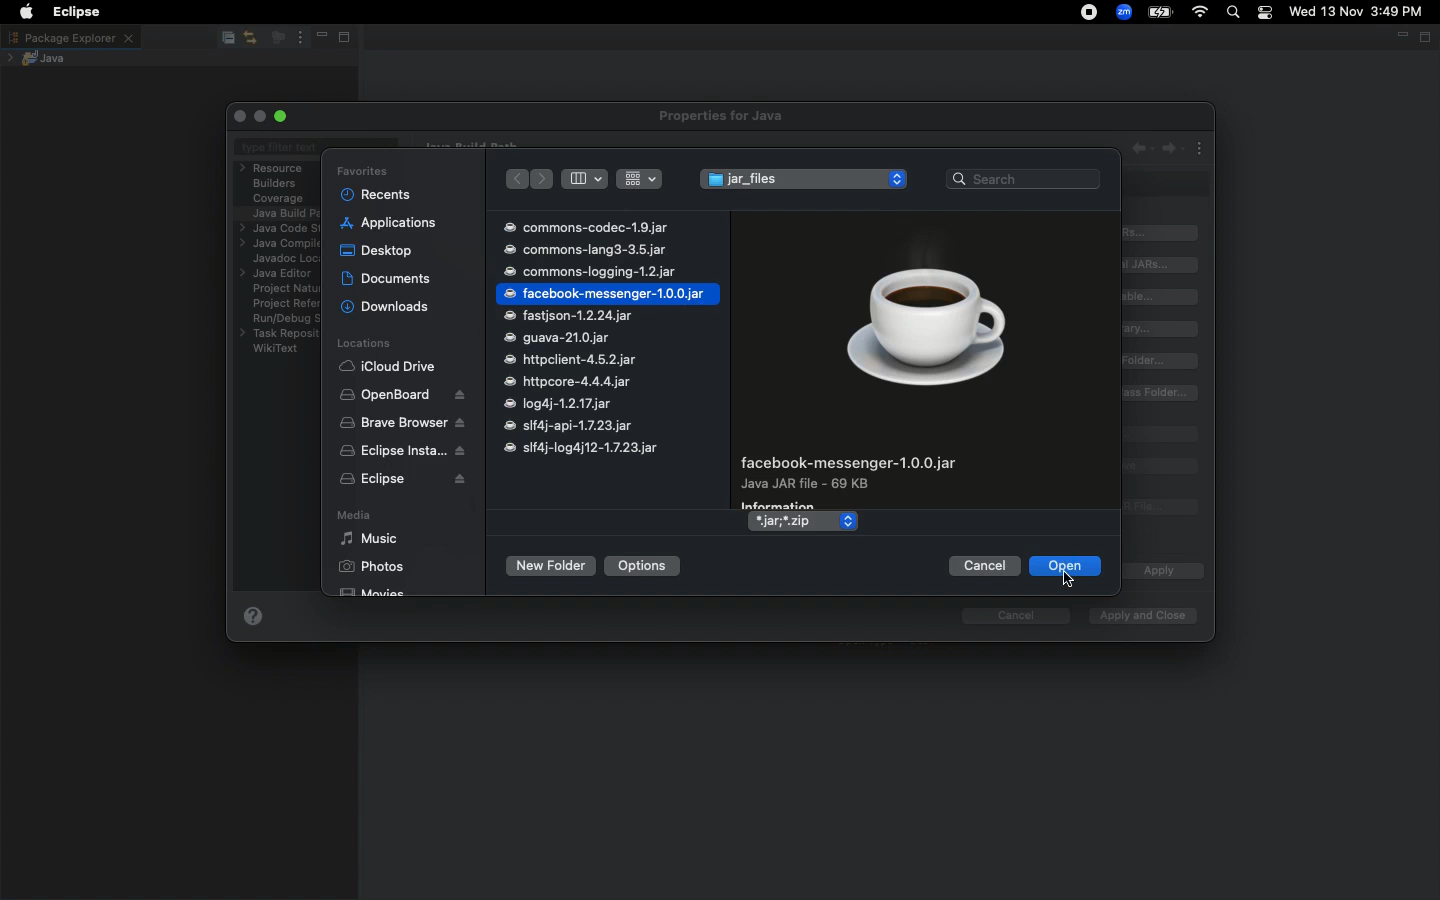  What do you see at coordinates (1234, 14) in the screenshot?
I see `Search` at bounding box center [1234, 14].